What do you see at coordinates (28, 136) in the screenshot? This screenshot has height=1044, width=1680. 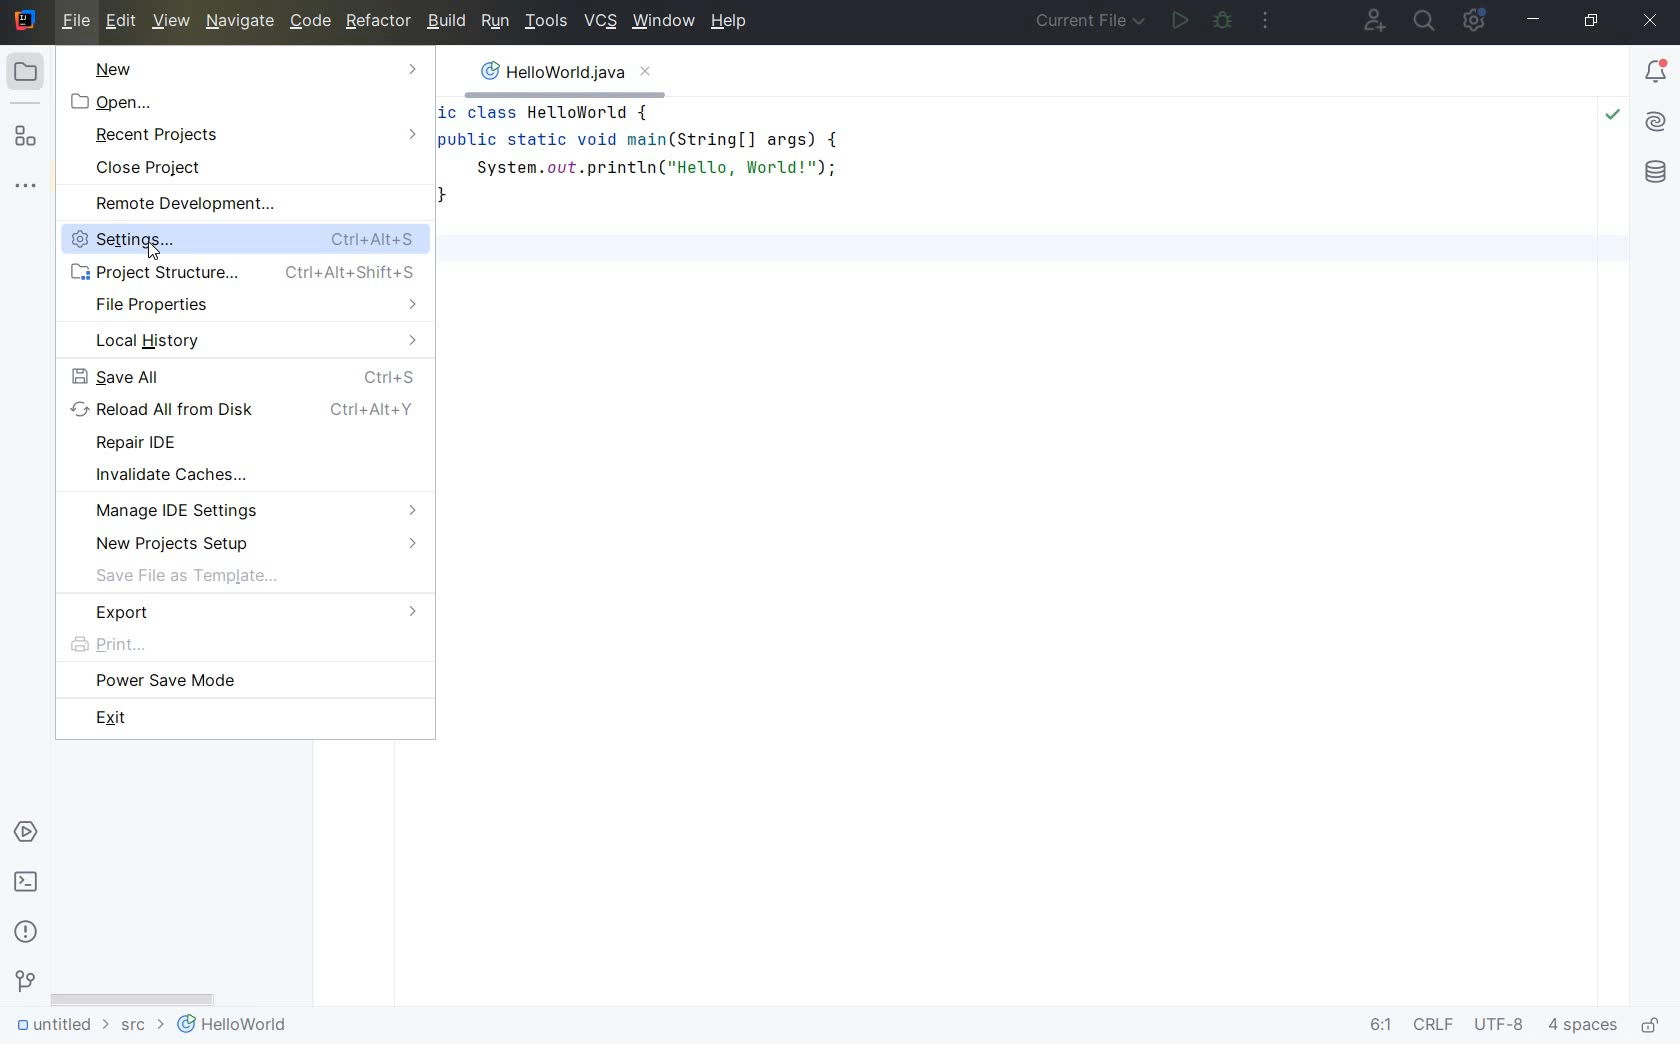 I see `structure` at bounding box center [28, 136].